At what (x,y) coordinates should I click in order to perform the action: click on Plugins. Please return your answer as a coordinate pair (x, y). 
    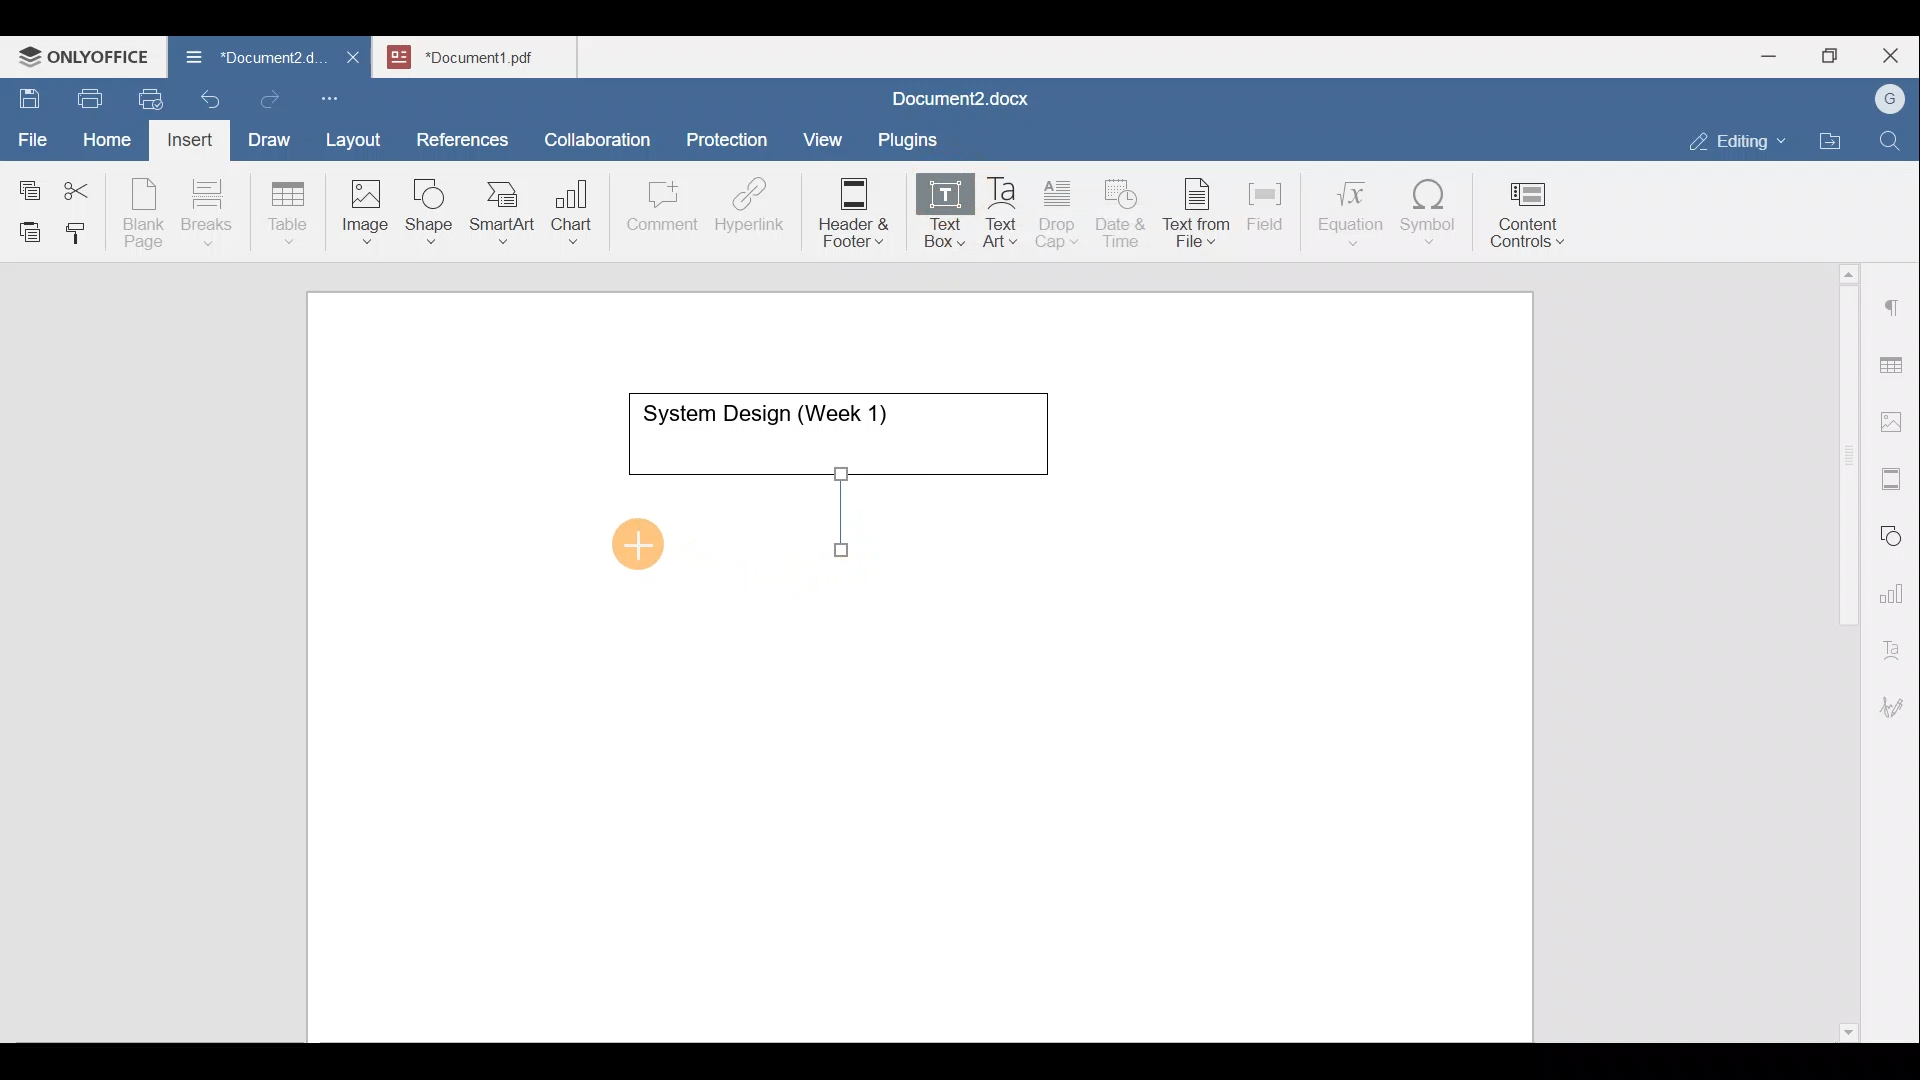
    Looking at the image, I should click on (914, 137).